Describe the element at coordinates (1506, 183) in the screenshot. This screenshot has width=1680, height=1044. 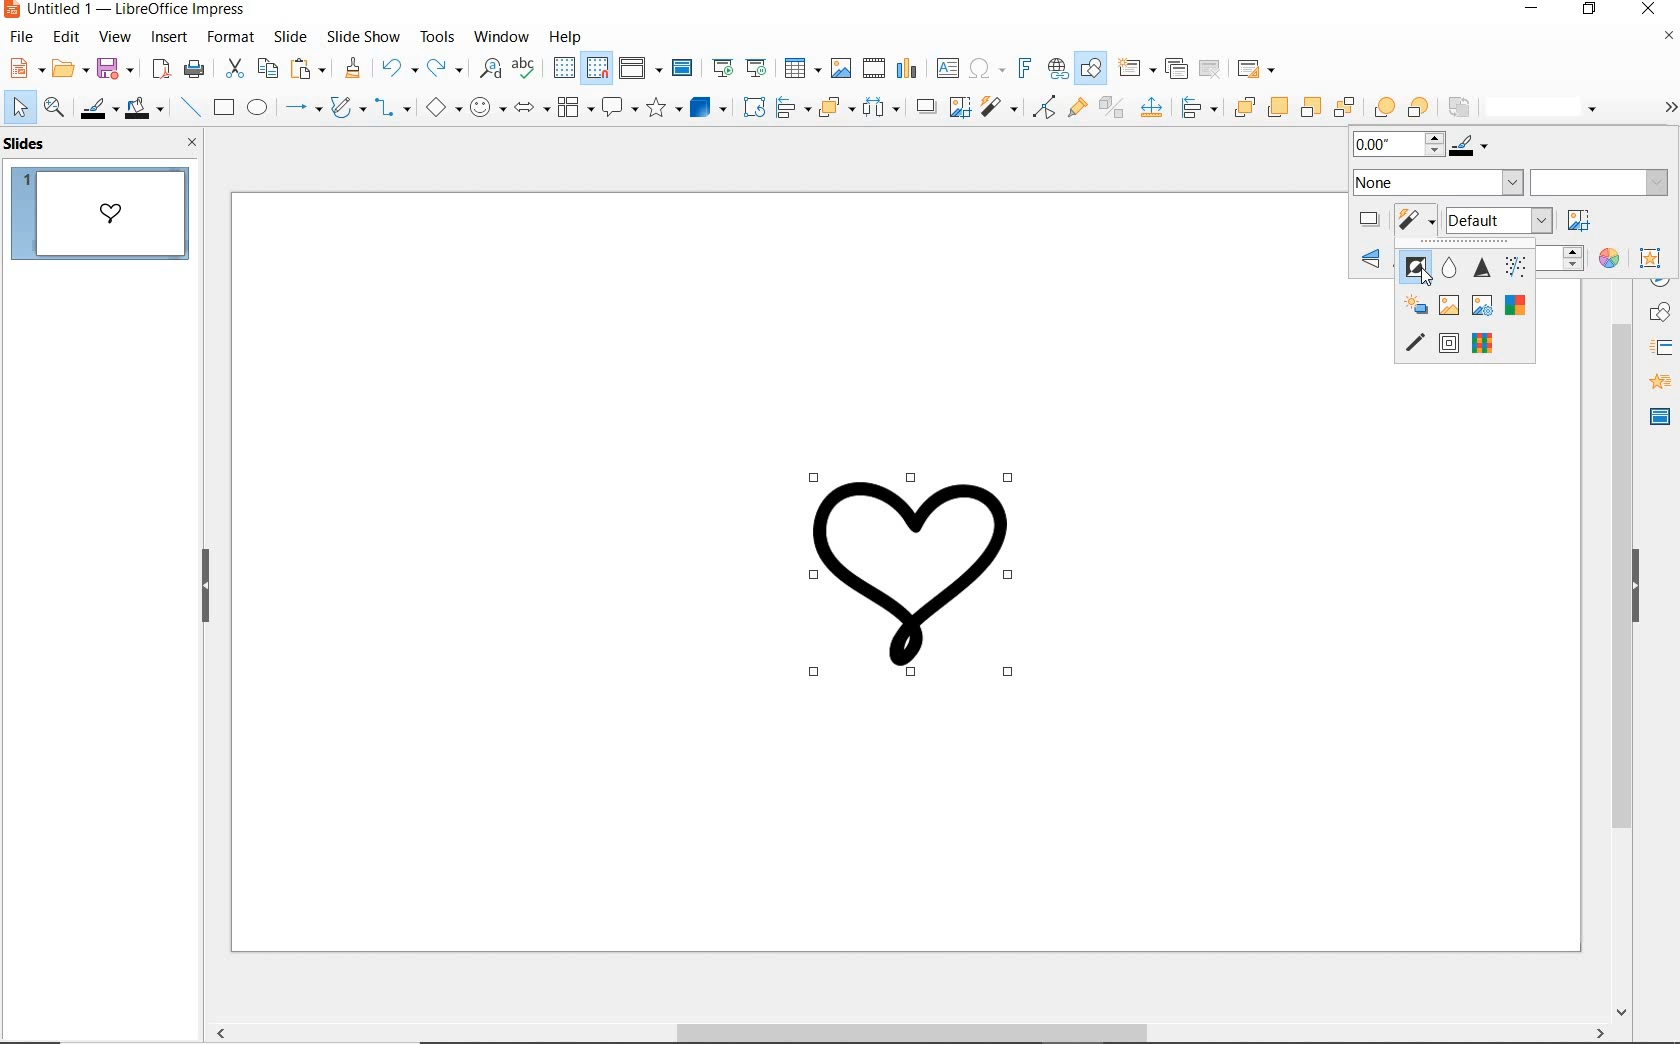
I see `area style/filling` at that location.